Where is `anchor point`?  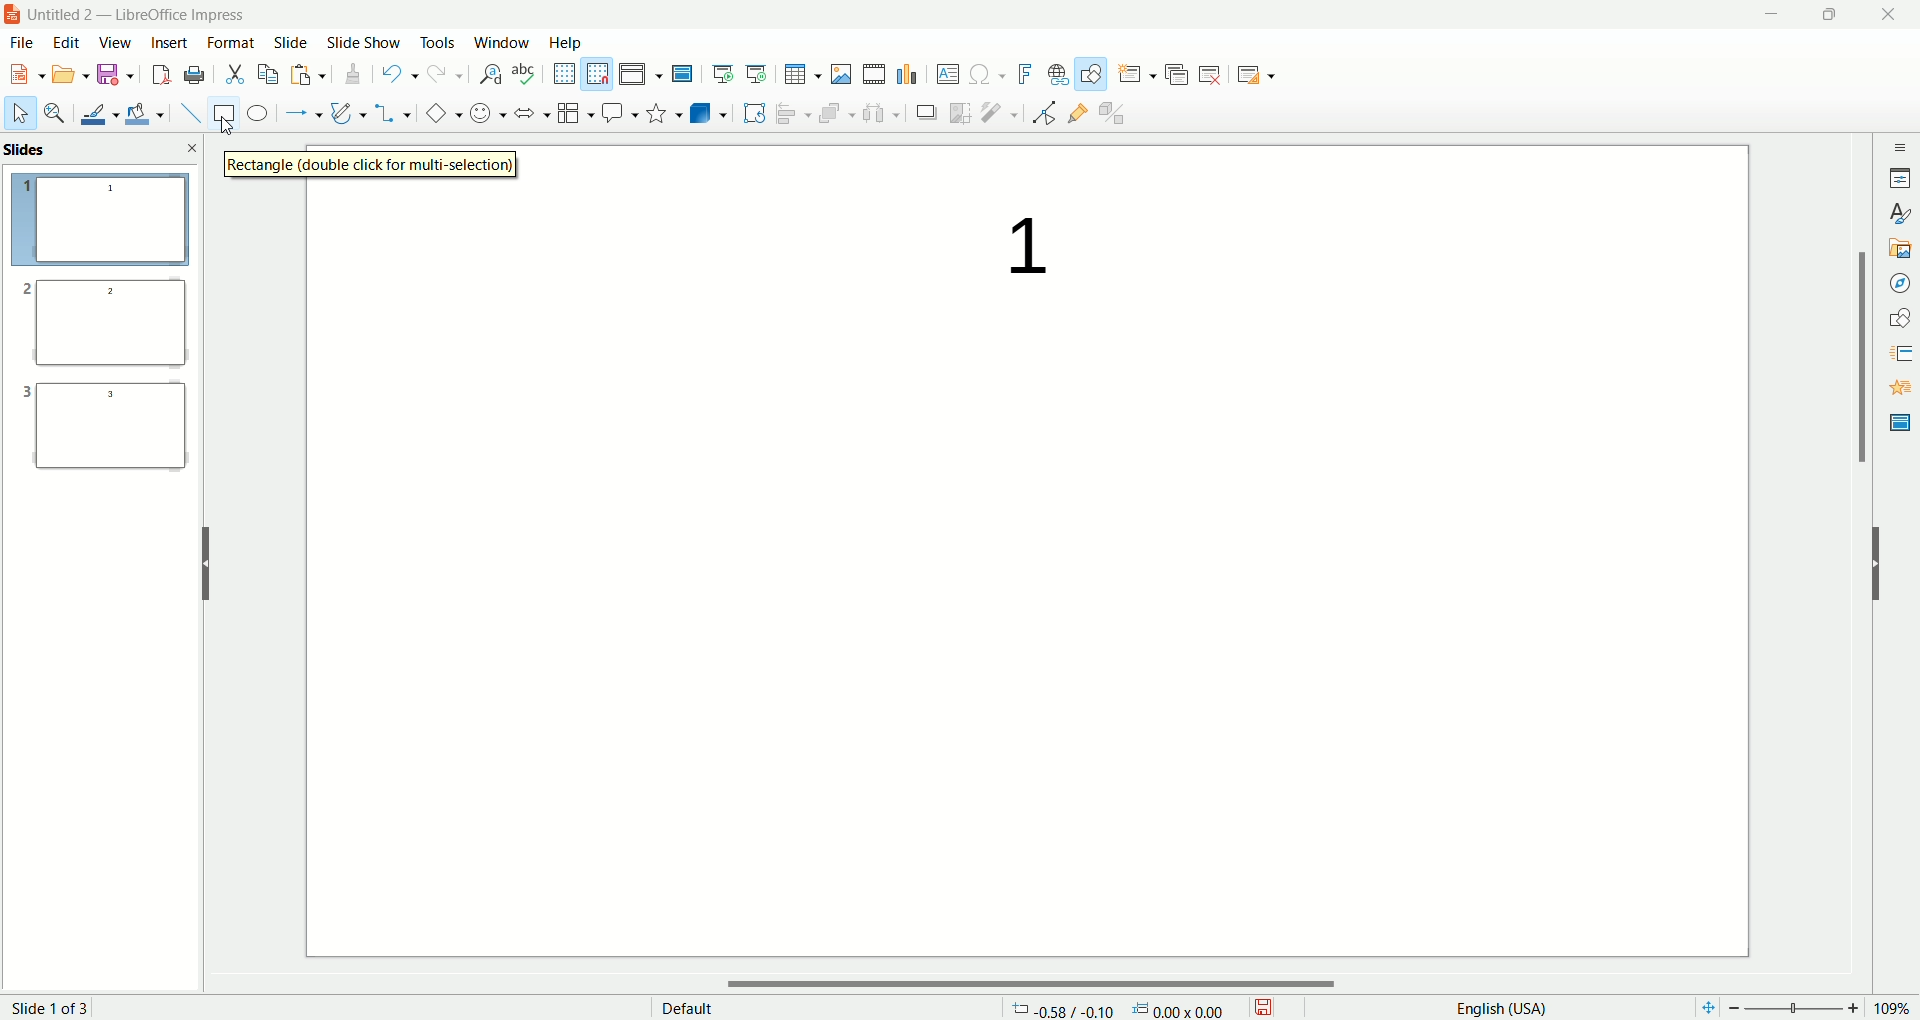 anchor point is located at coordinates (1187, 1008).